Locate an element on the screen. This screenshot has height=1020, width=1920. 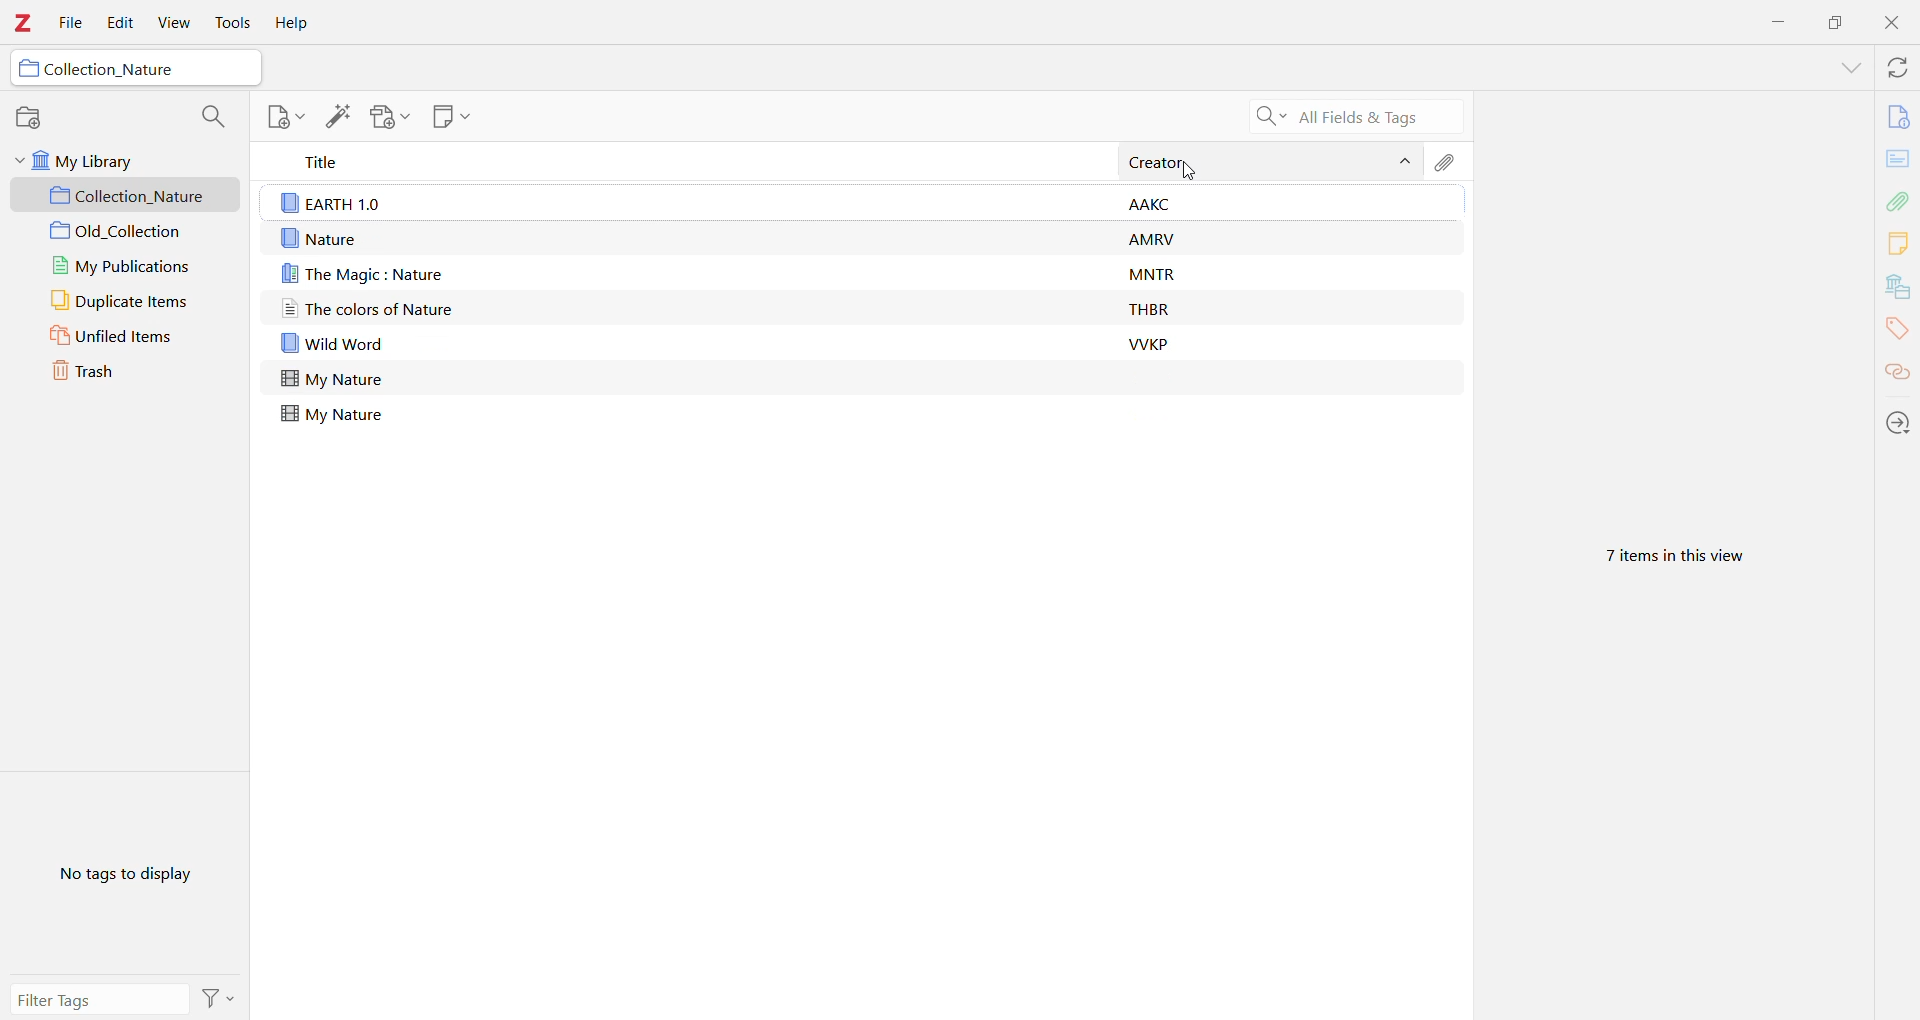
Filter tags is located at coordinates (99, 999).